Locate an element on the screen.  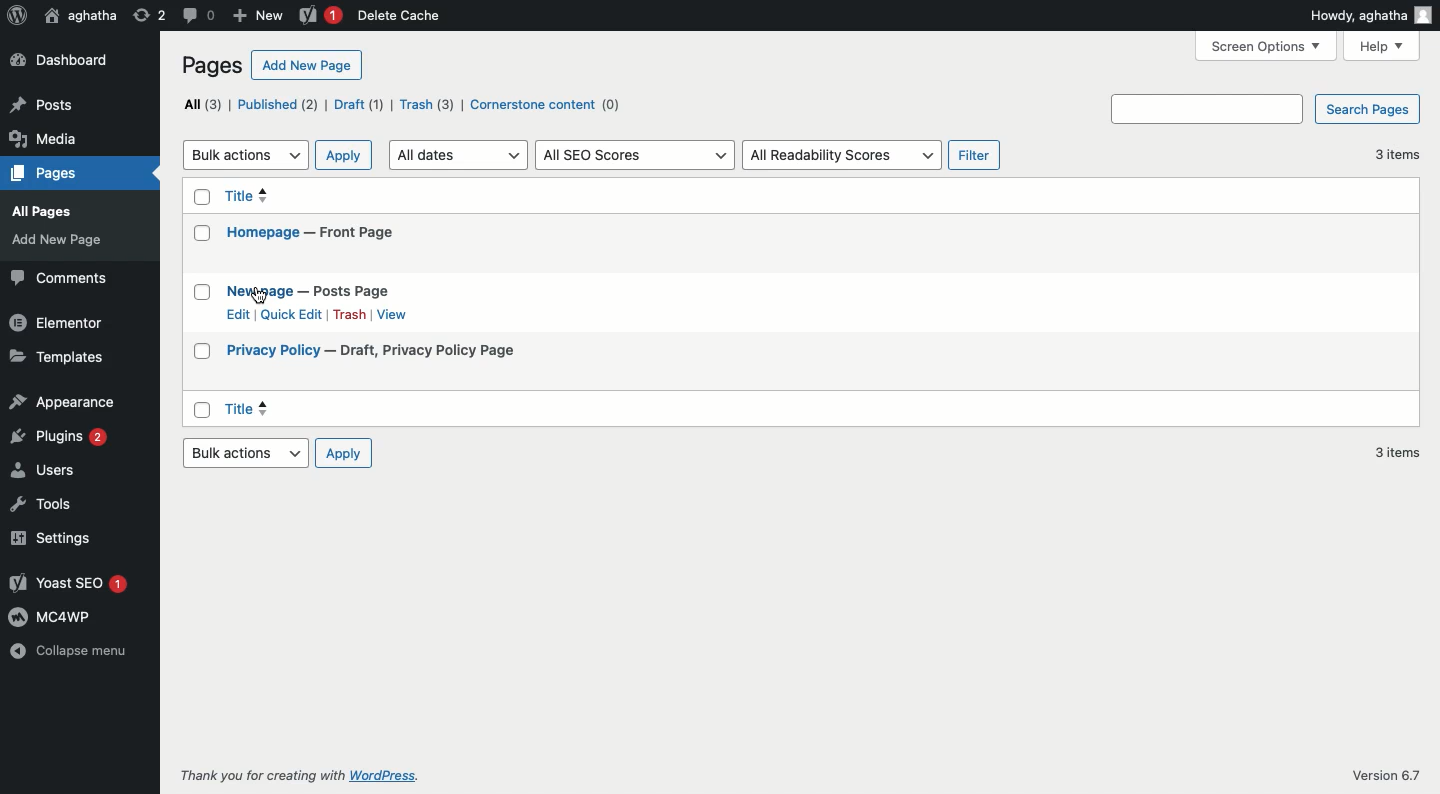
Comment is located at coordinates (199, 16).